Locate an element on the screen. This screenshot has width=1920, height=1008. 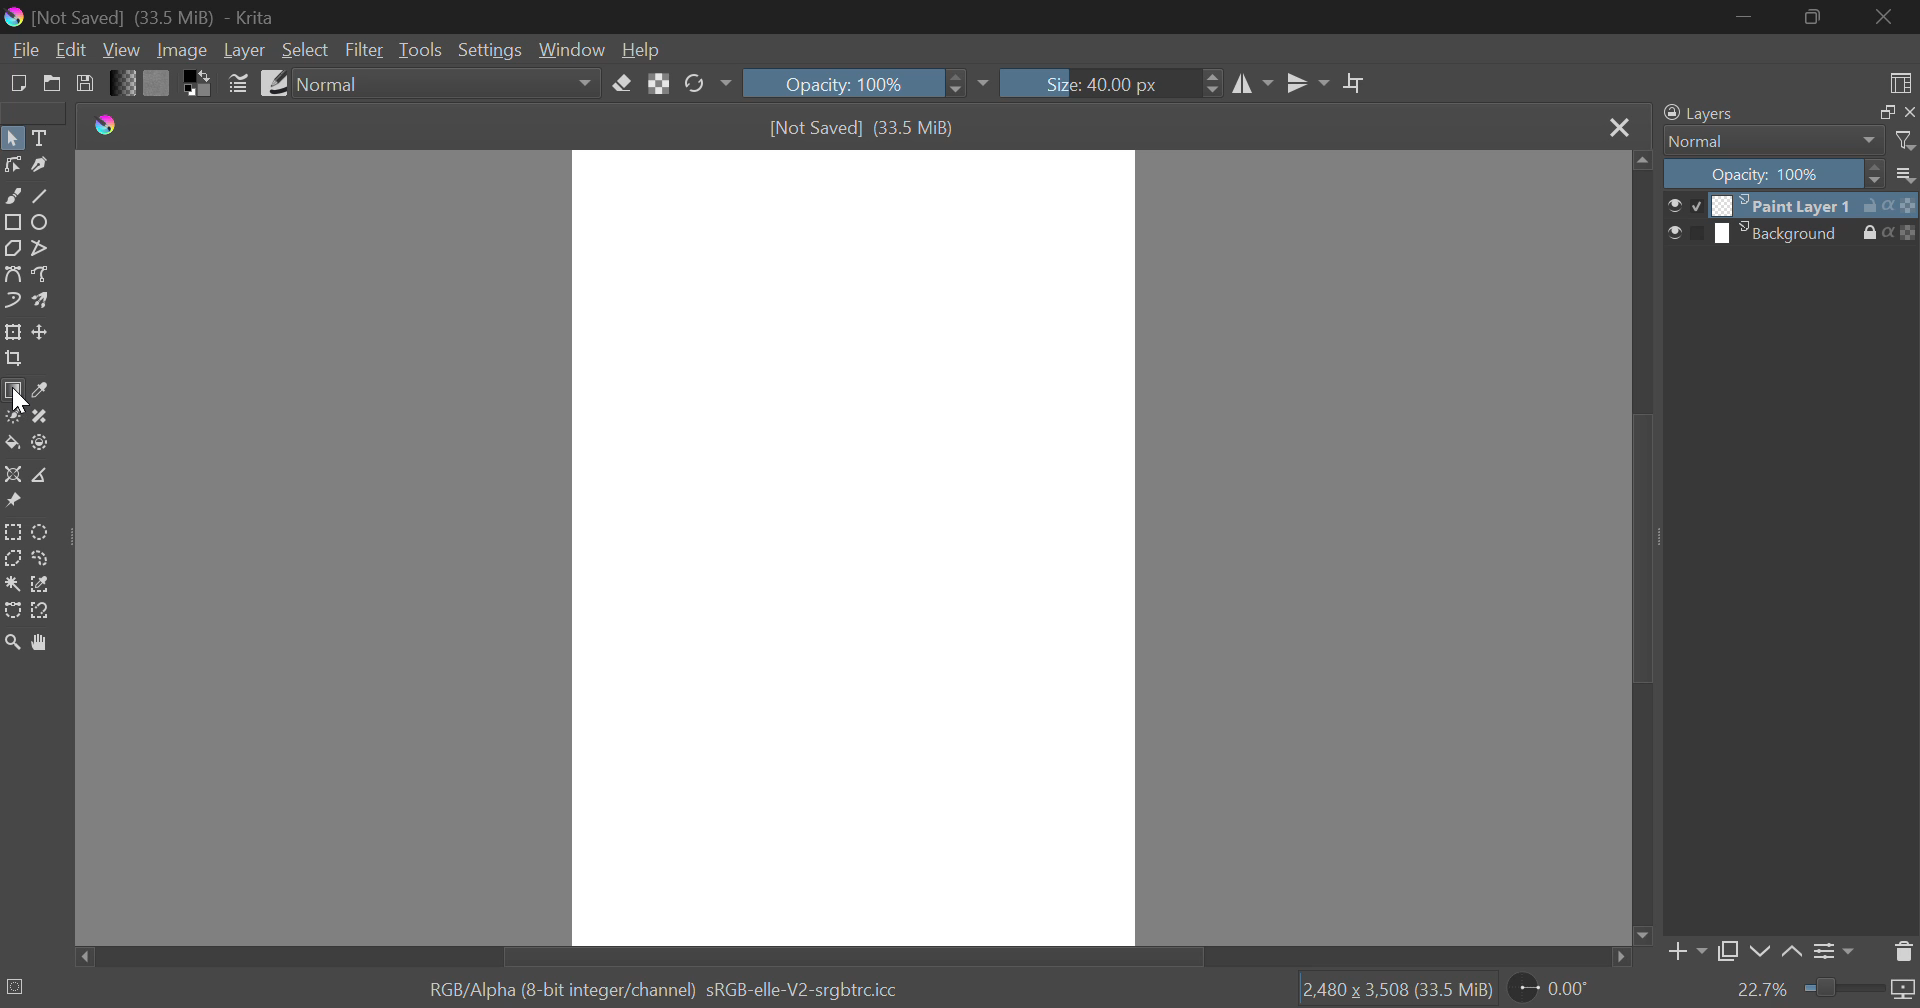
Line is located at coordinates (41, 194).